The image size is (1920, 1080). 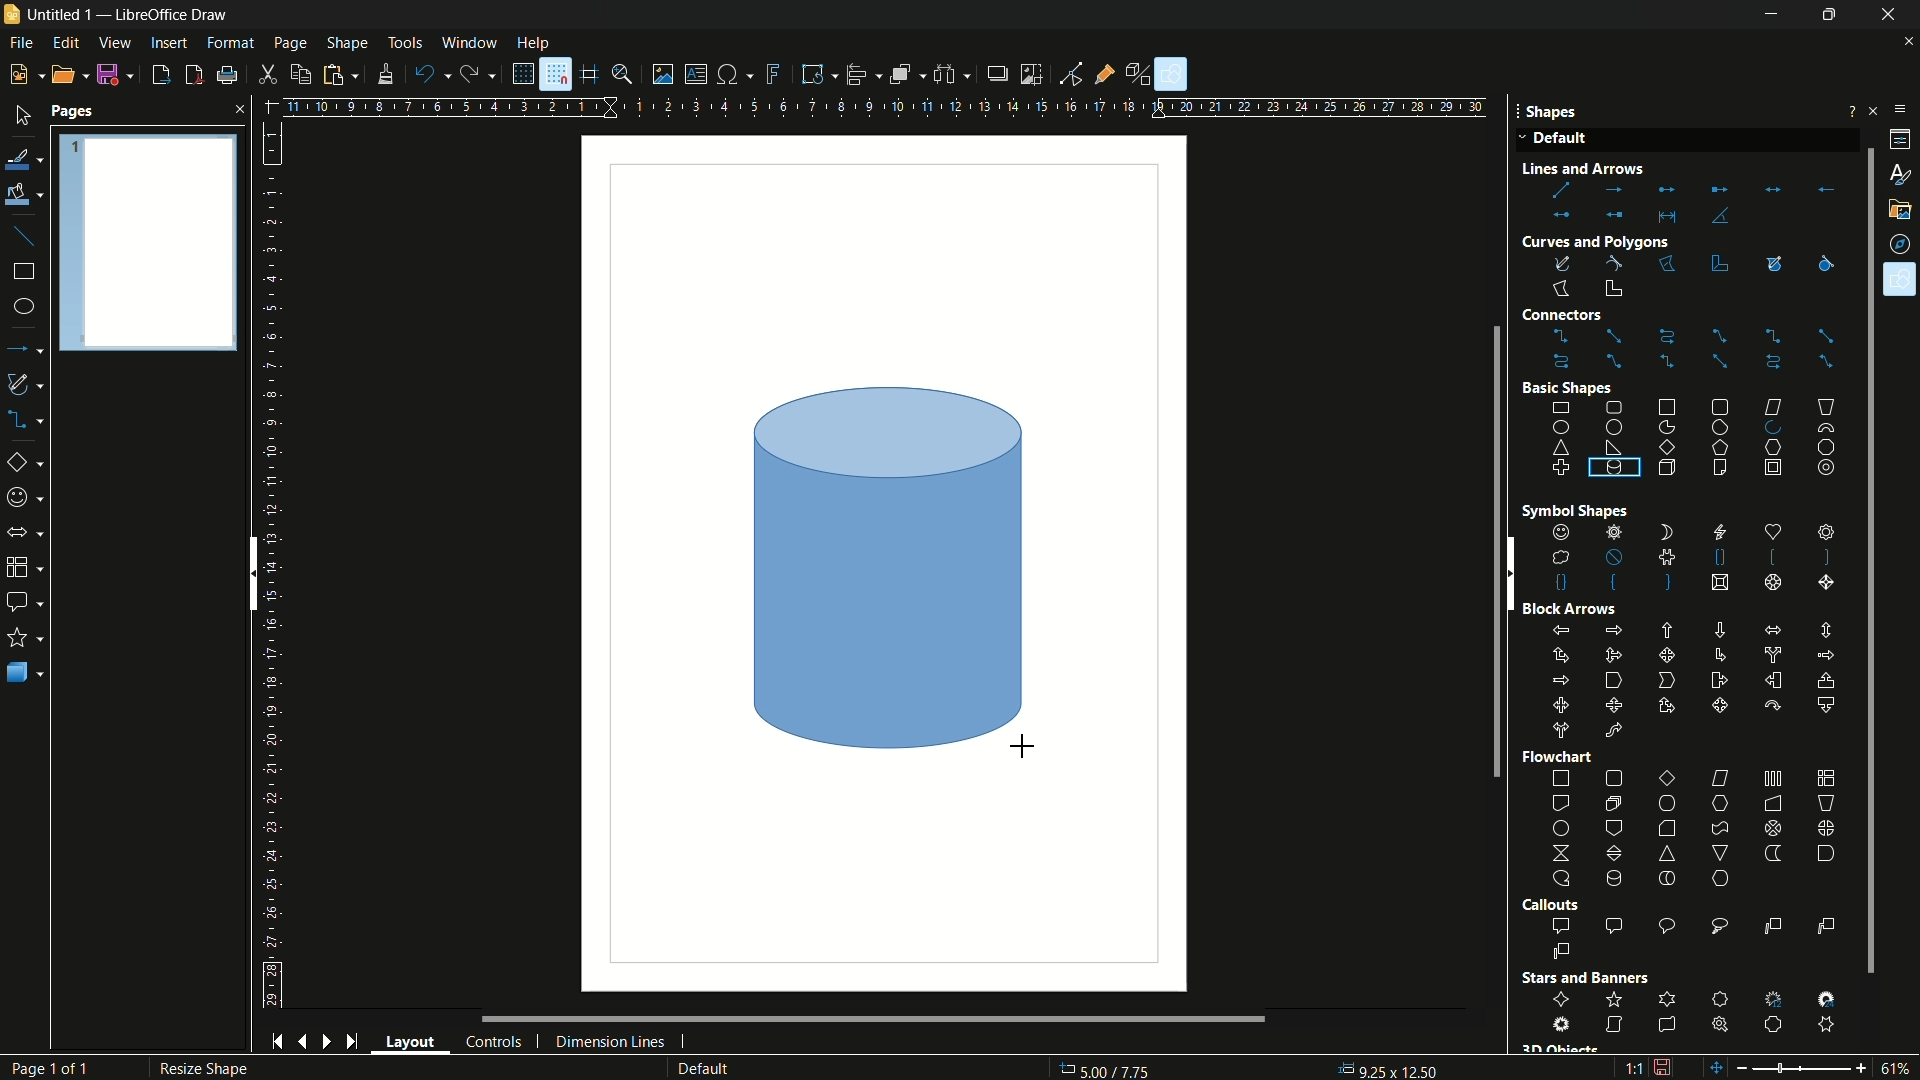 I want to click on line color, so click(x=23, y=161).